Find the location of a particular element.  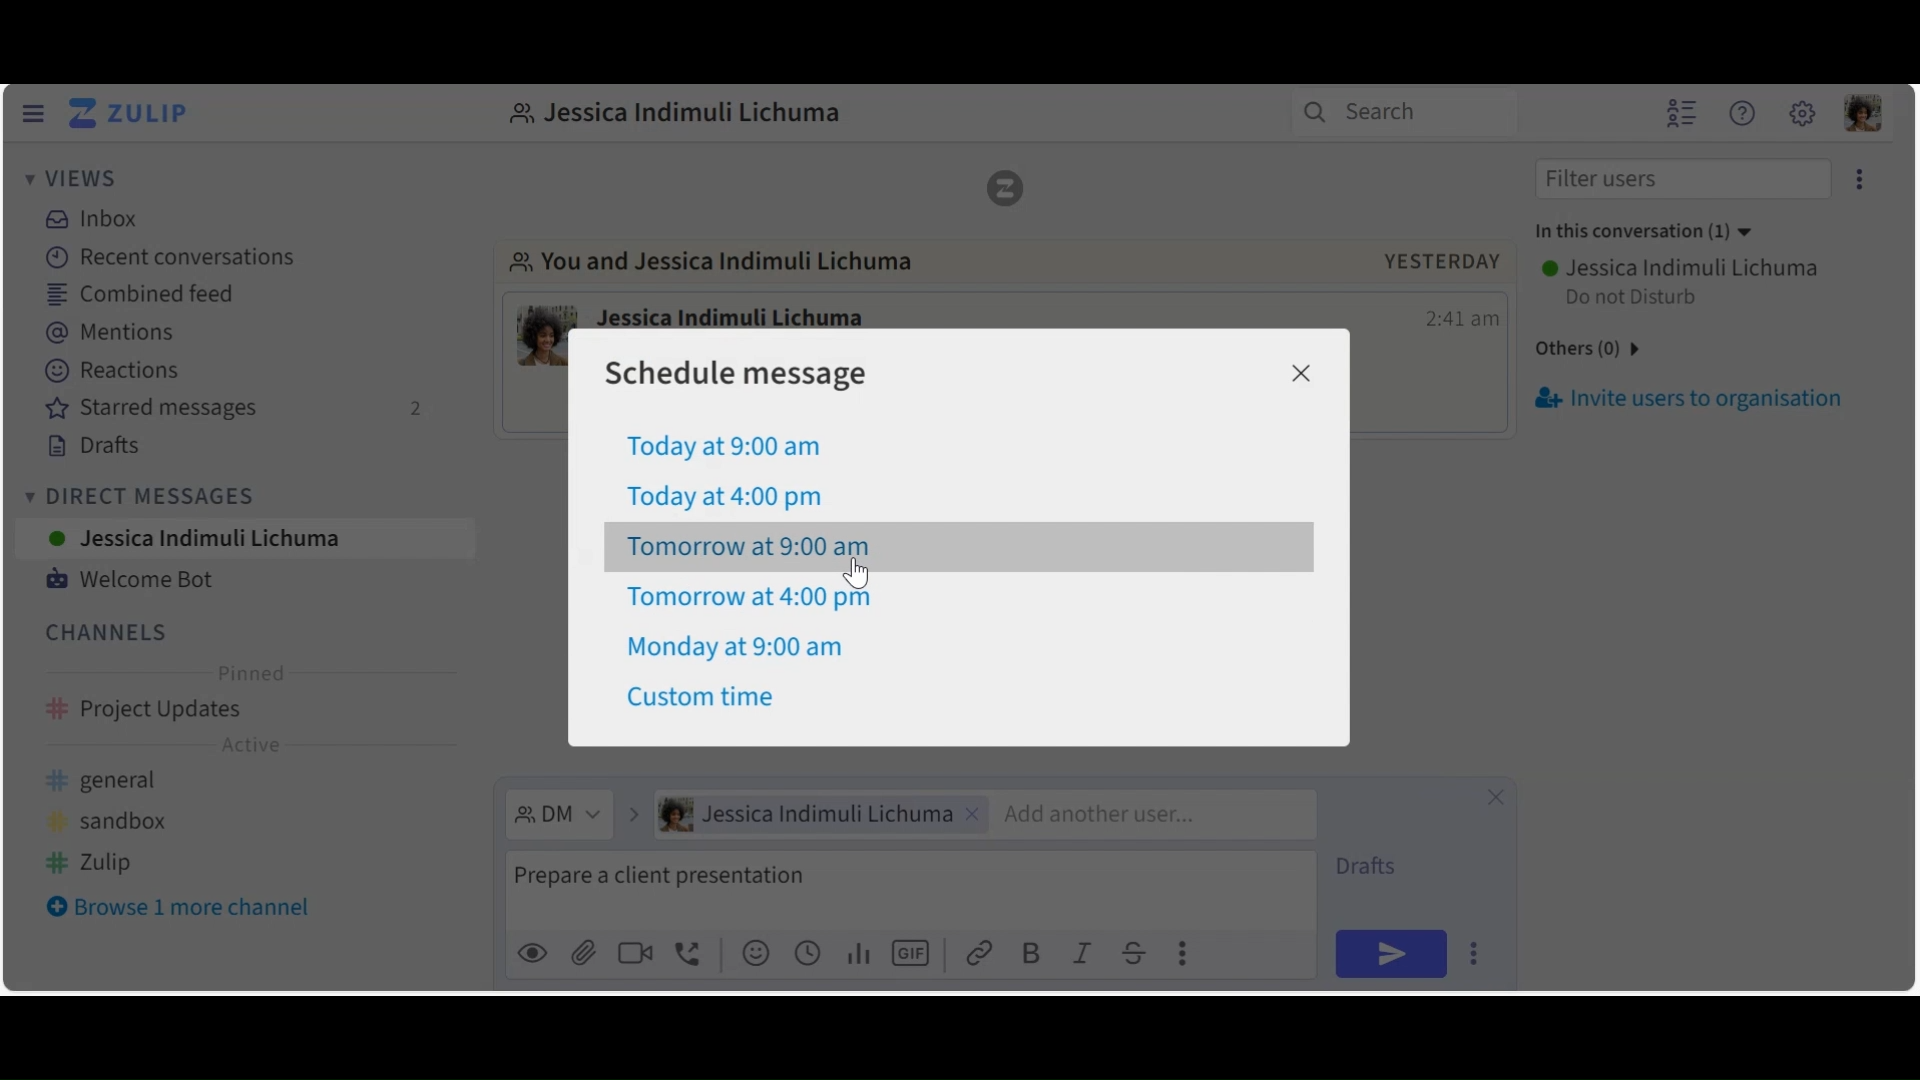

Close is located at coordinates (1304, 371).